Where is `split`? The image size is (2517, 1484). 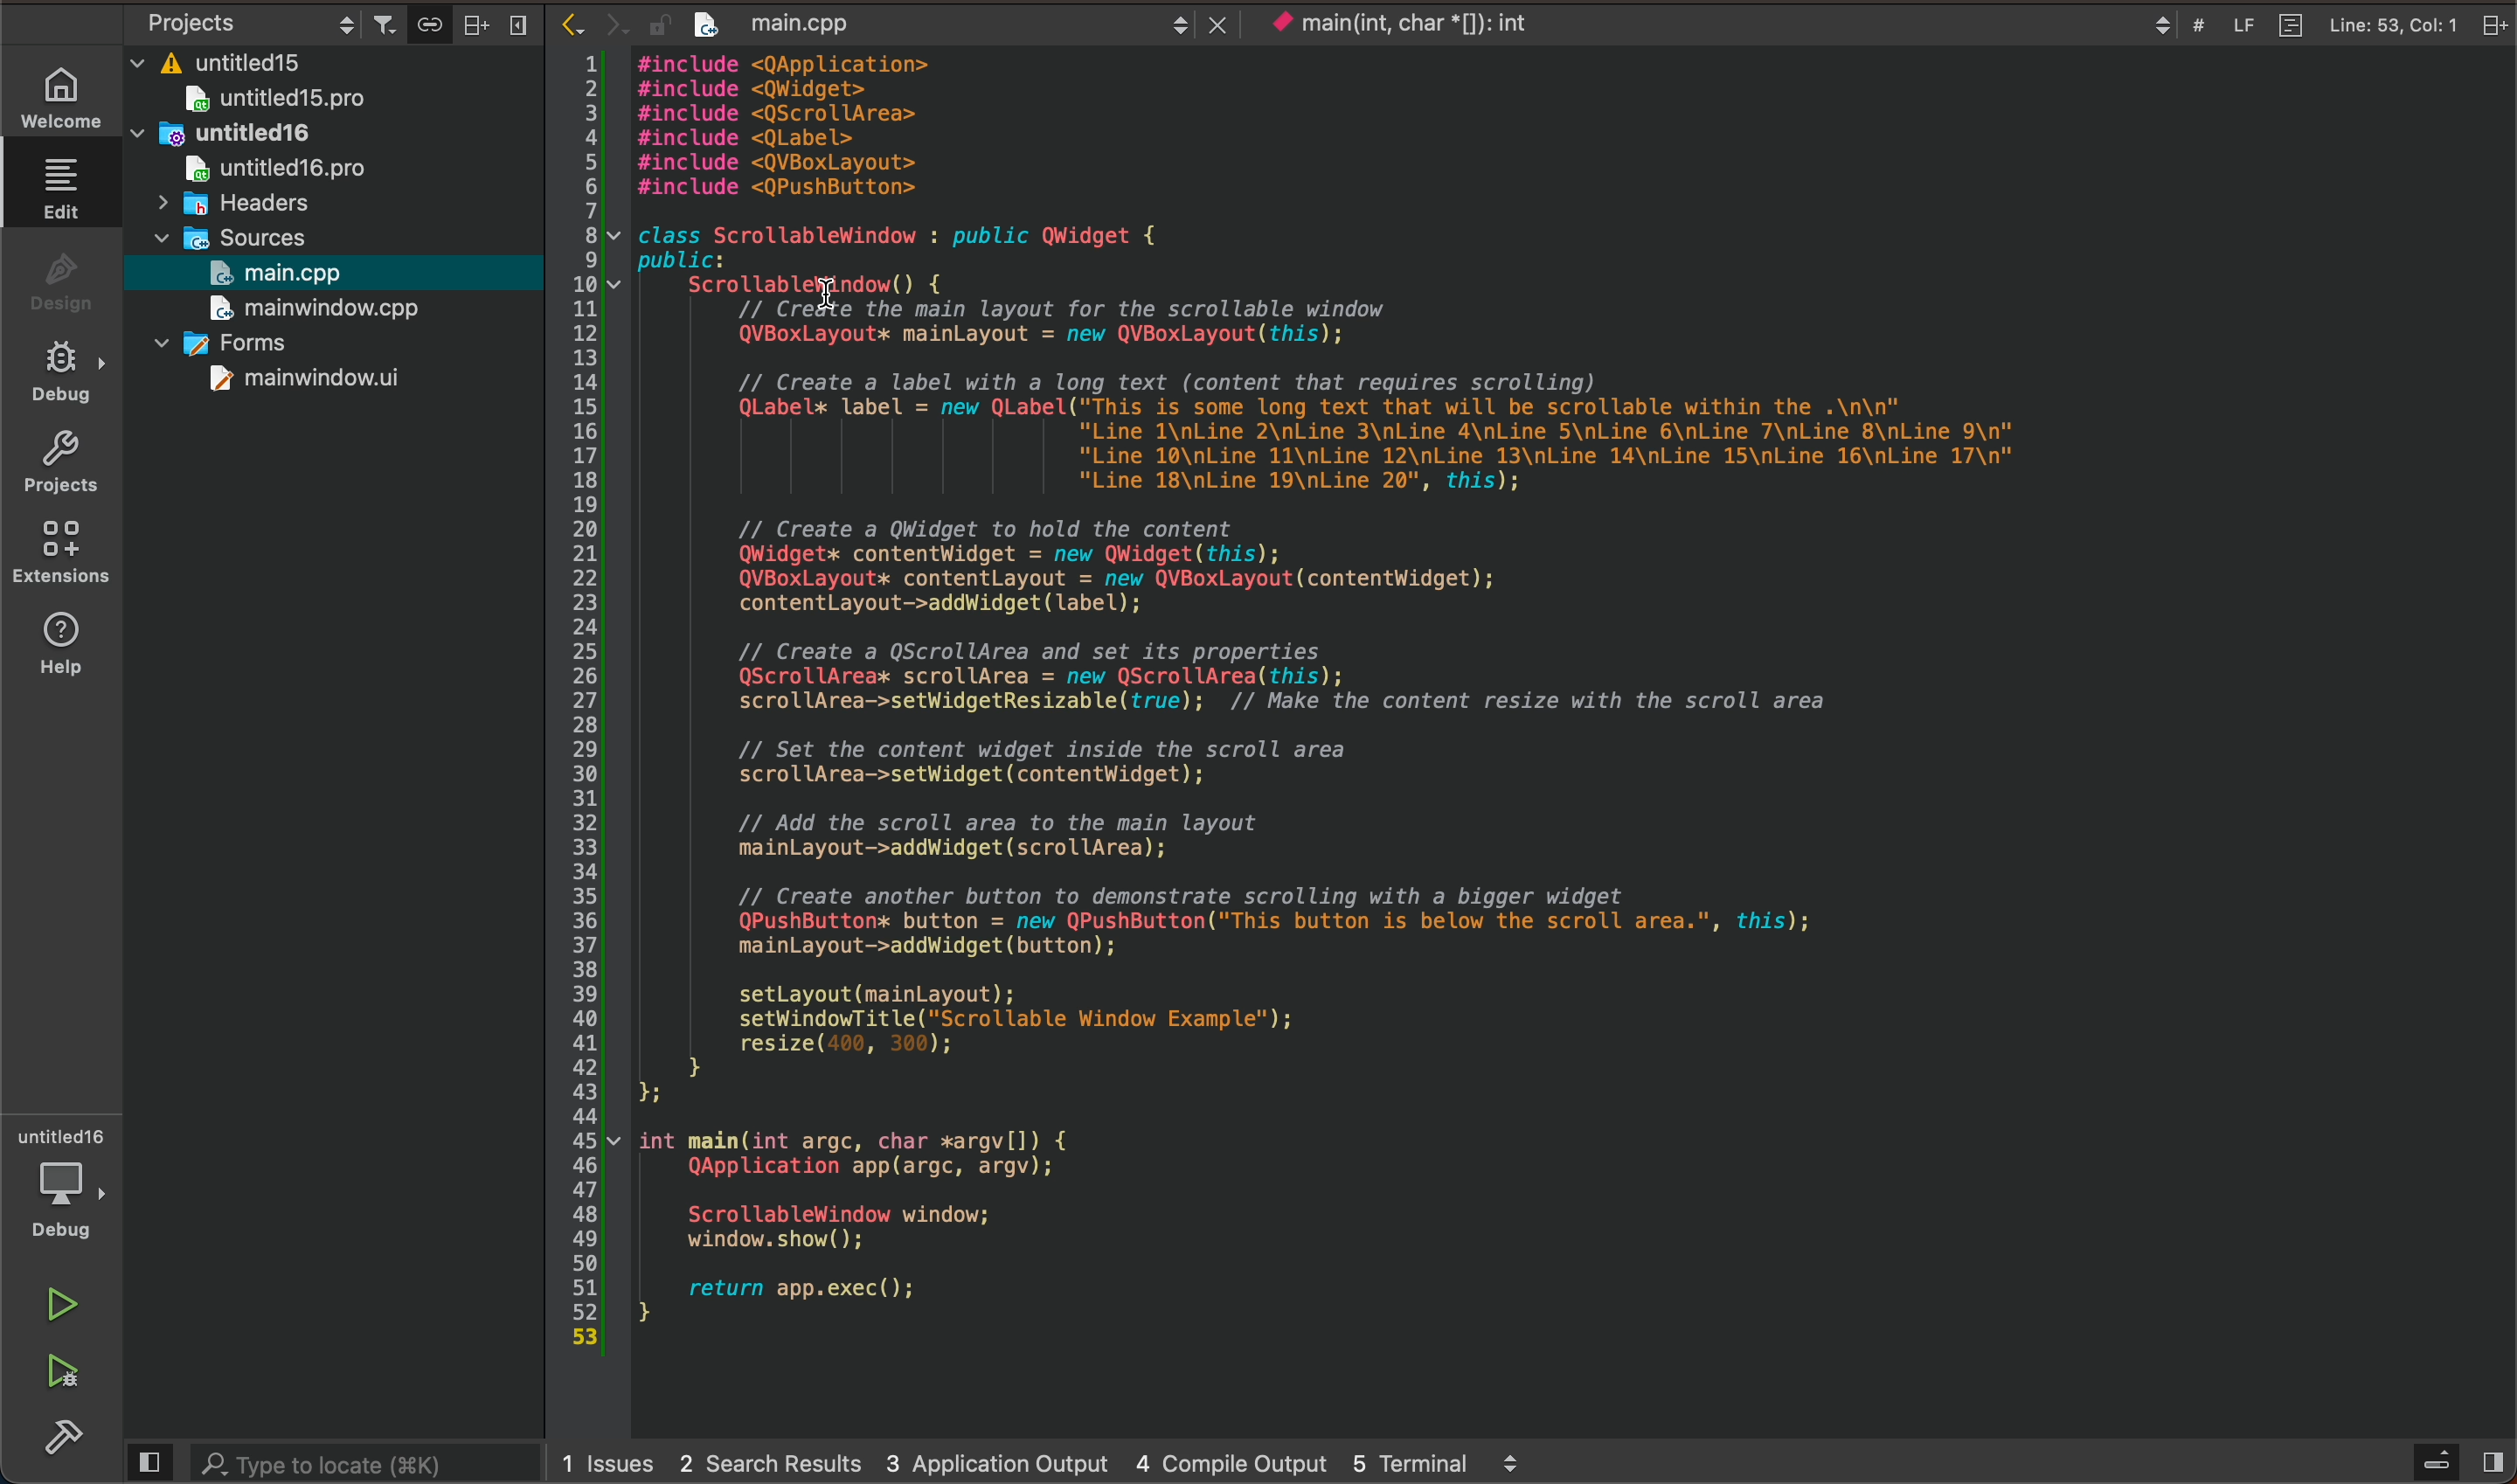
split is located at coordinates (474, 23).